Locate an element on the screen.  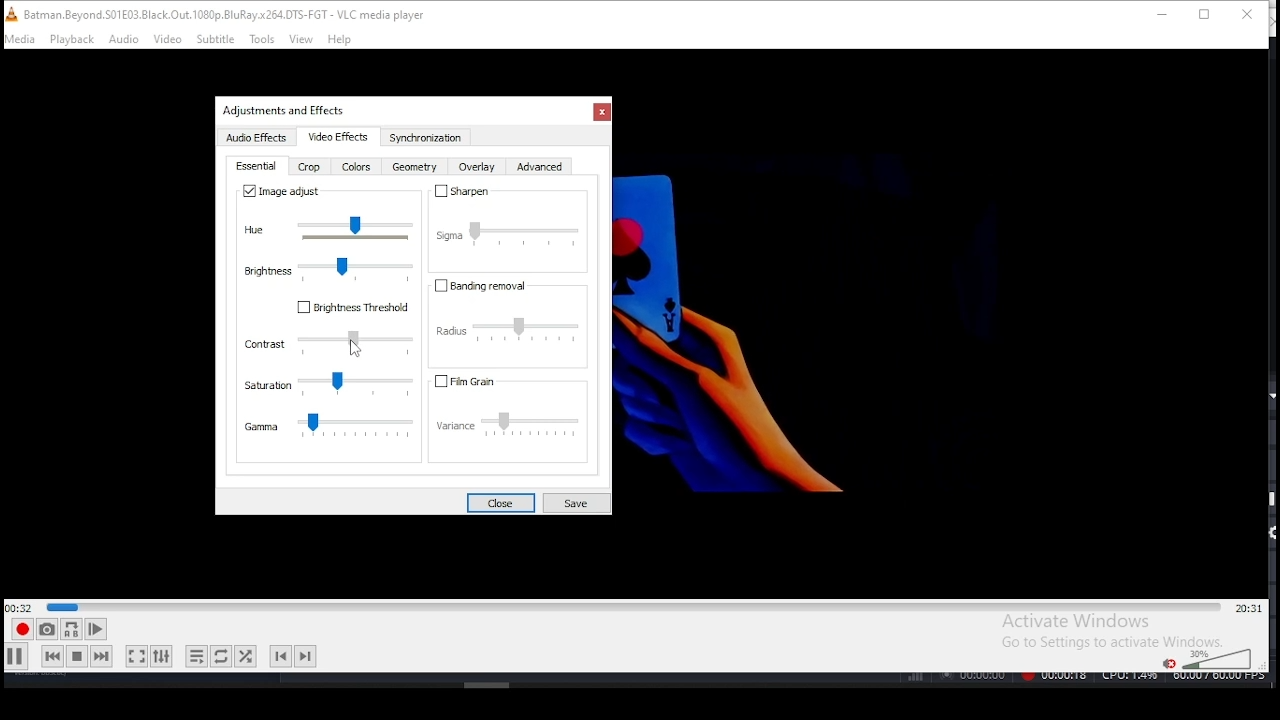
media is located at coordinates (21, 39).